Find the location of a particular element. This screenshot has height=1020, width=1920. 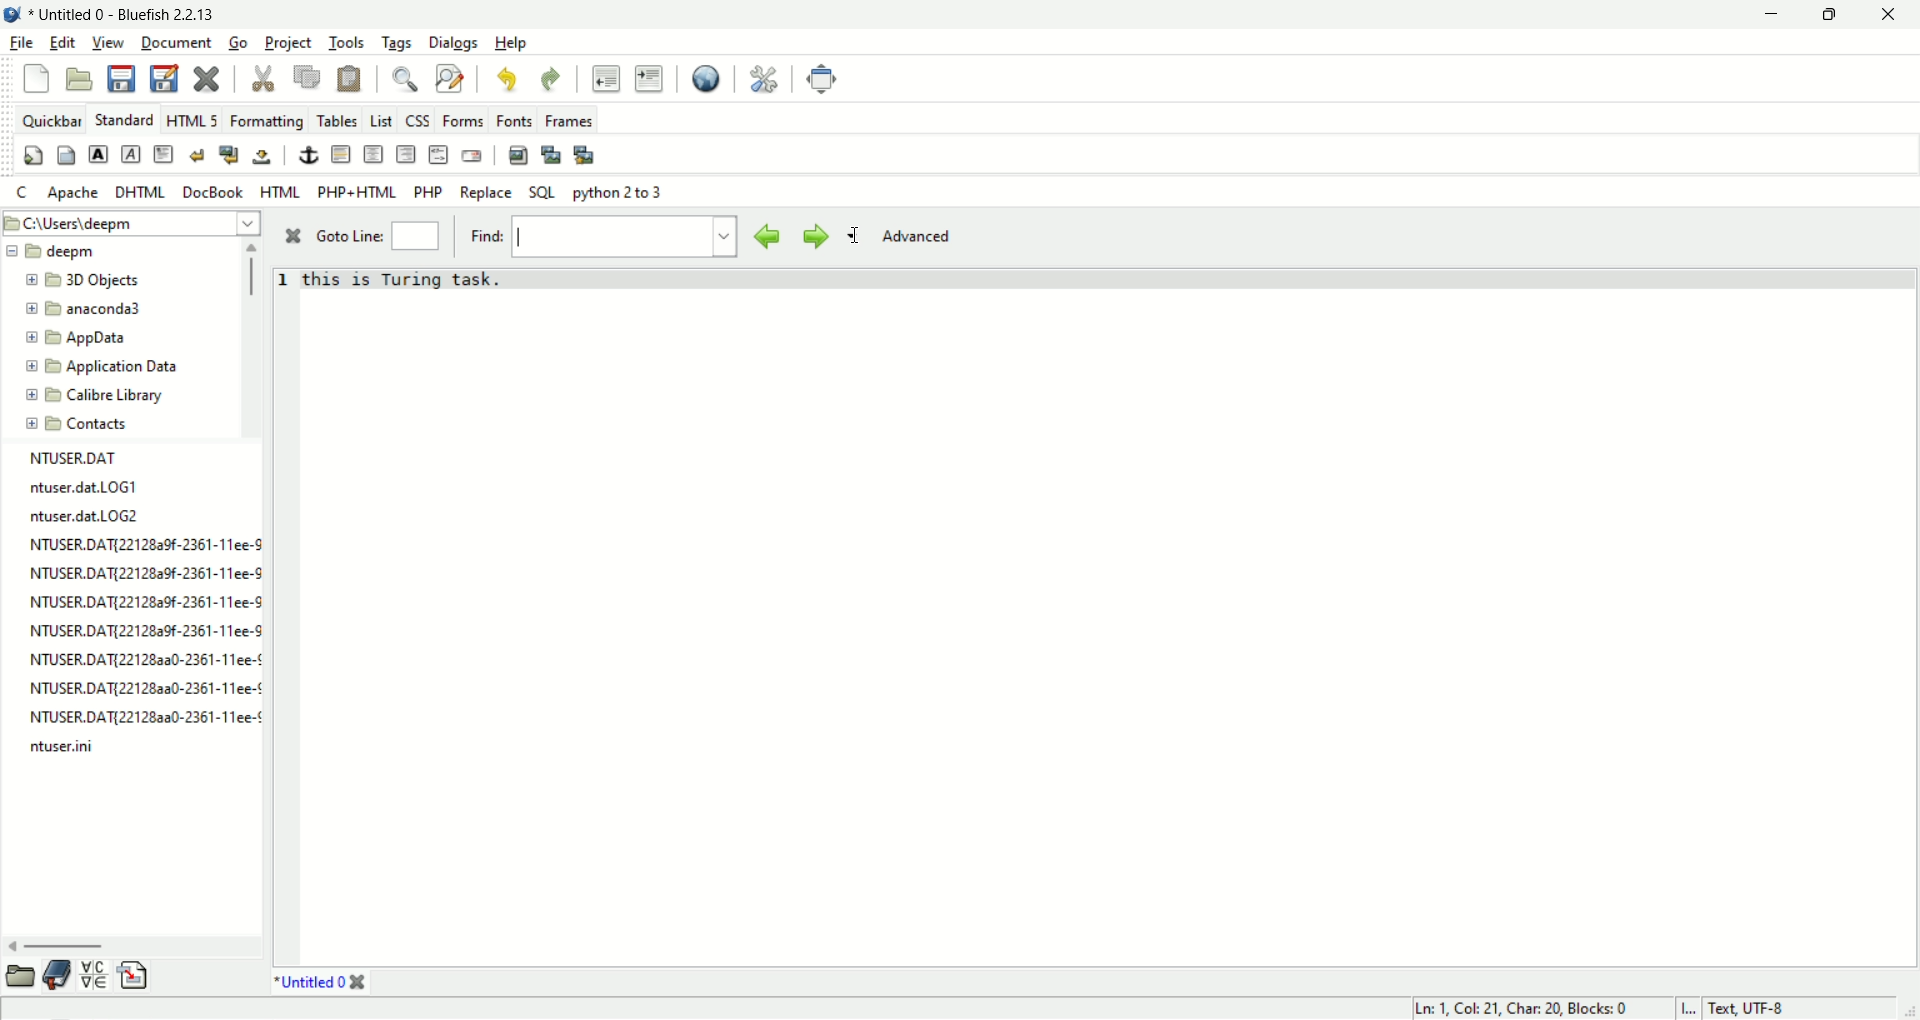

document is located at coordinates (176, 41).